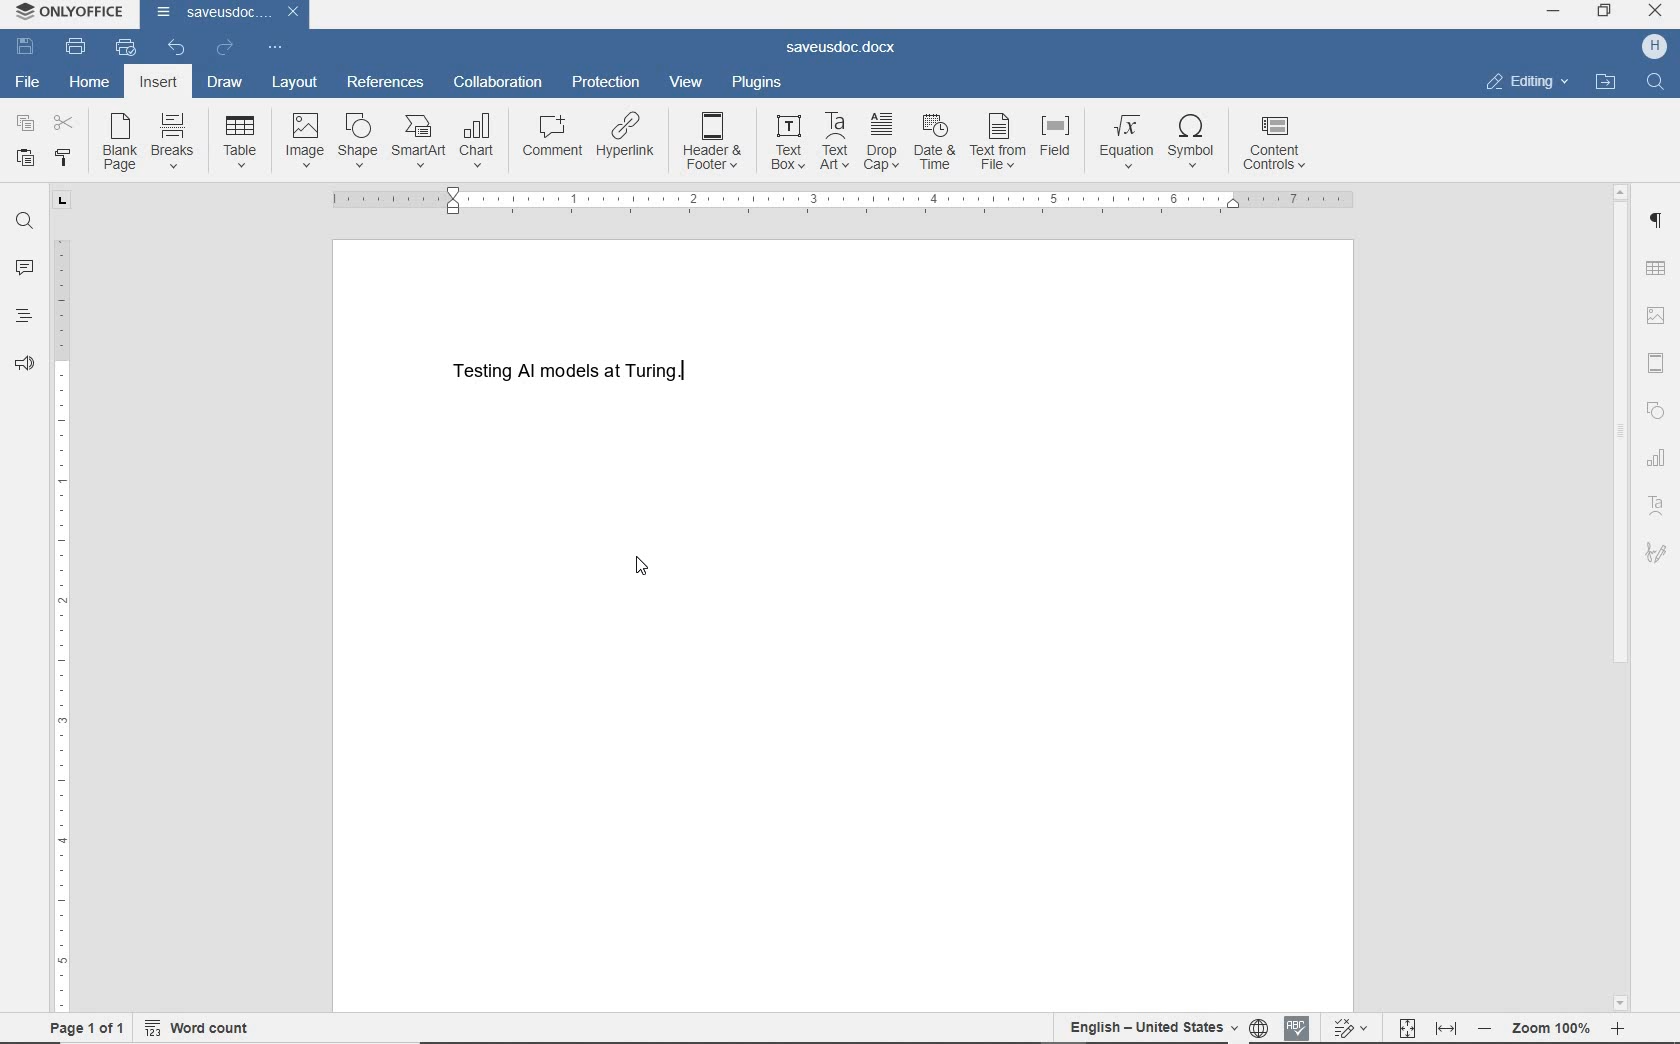 Image resolution: width=1680 pixels, height=1044 pixels. Describe the element at coordinates (1299, 1029) in the screenshot. I see `Spell checking` at that location.